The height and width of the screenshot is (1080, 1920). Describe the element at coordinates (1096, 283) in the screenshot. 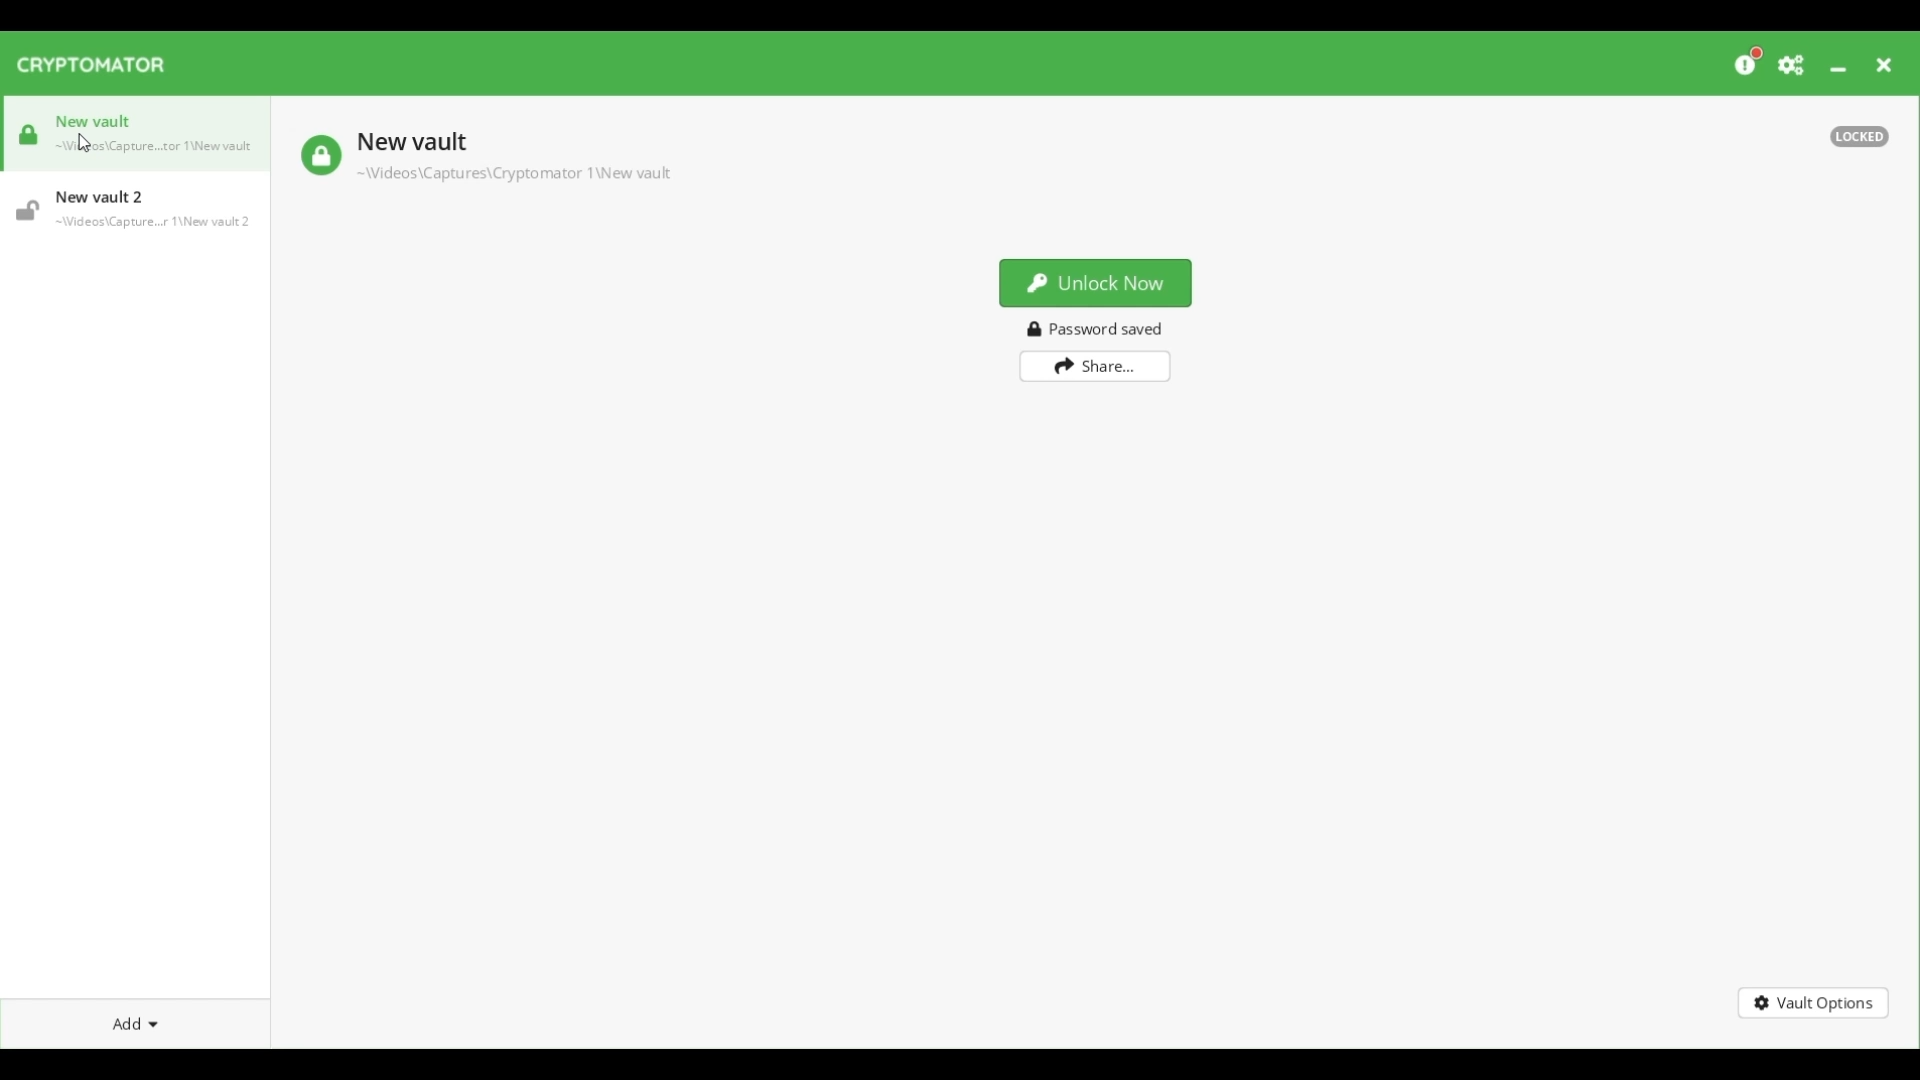

I see `Unlock selected vault` at that location.